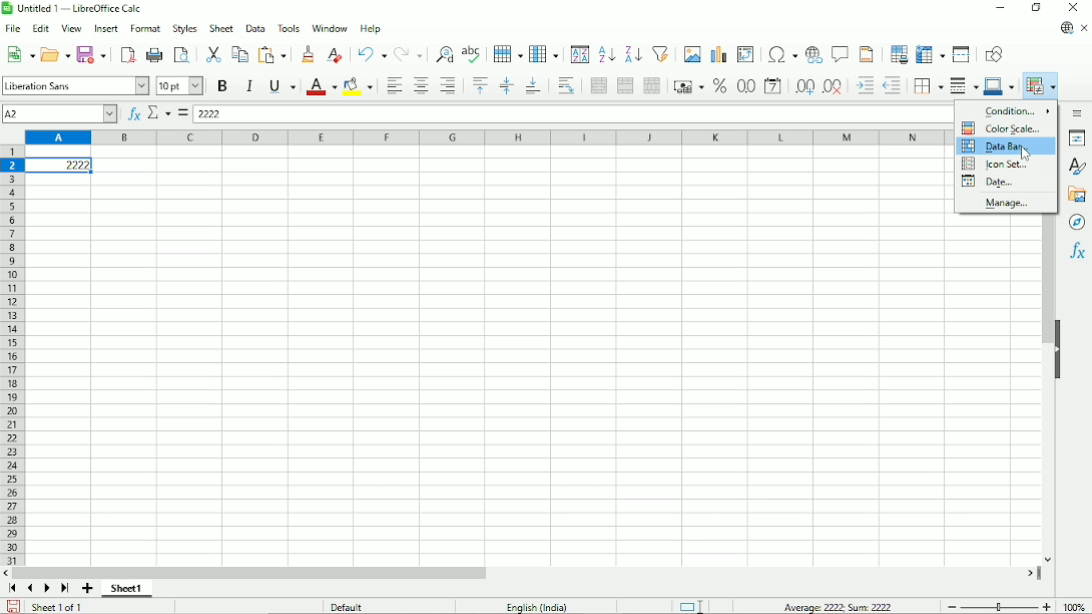  Describe the element at coordinates (505, 86) in the screenshot. I see `Center vertically` at that location.